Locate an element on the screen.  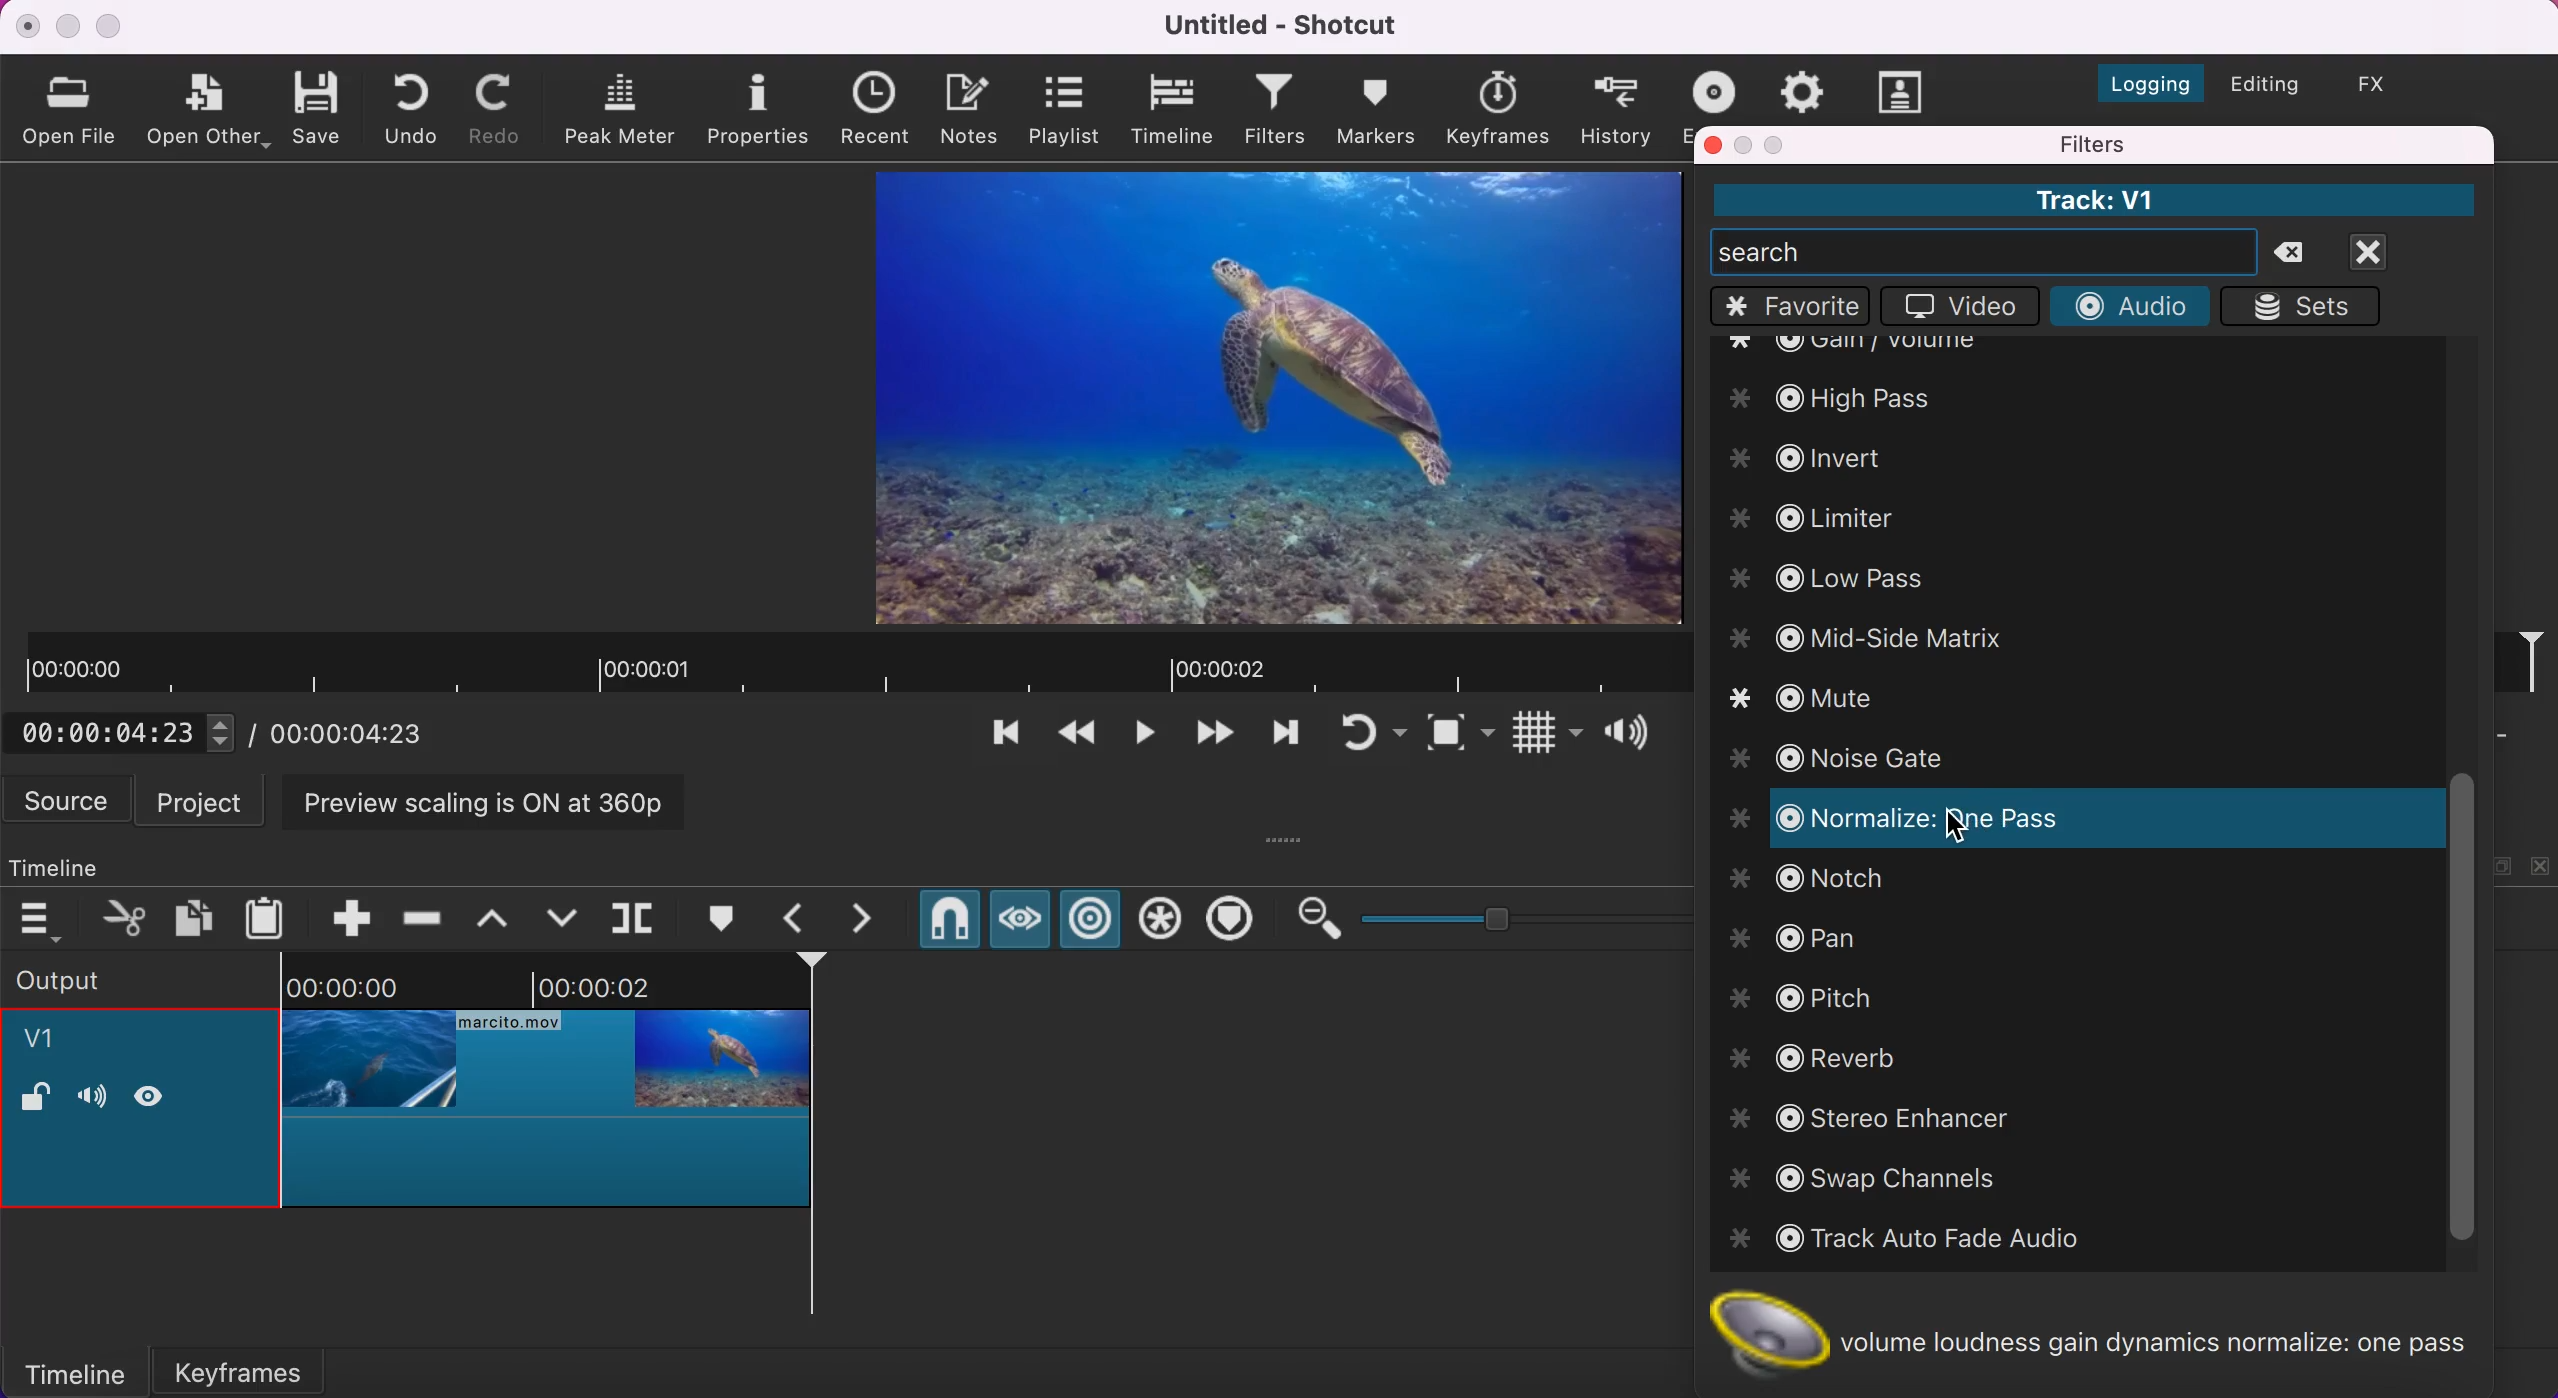
redo is located at coordinates (500, 109).